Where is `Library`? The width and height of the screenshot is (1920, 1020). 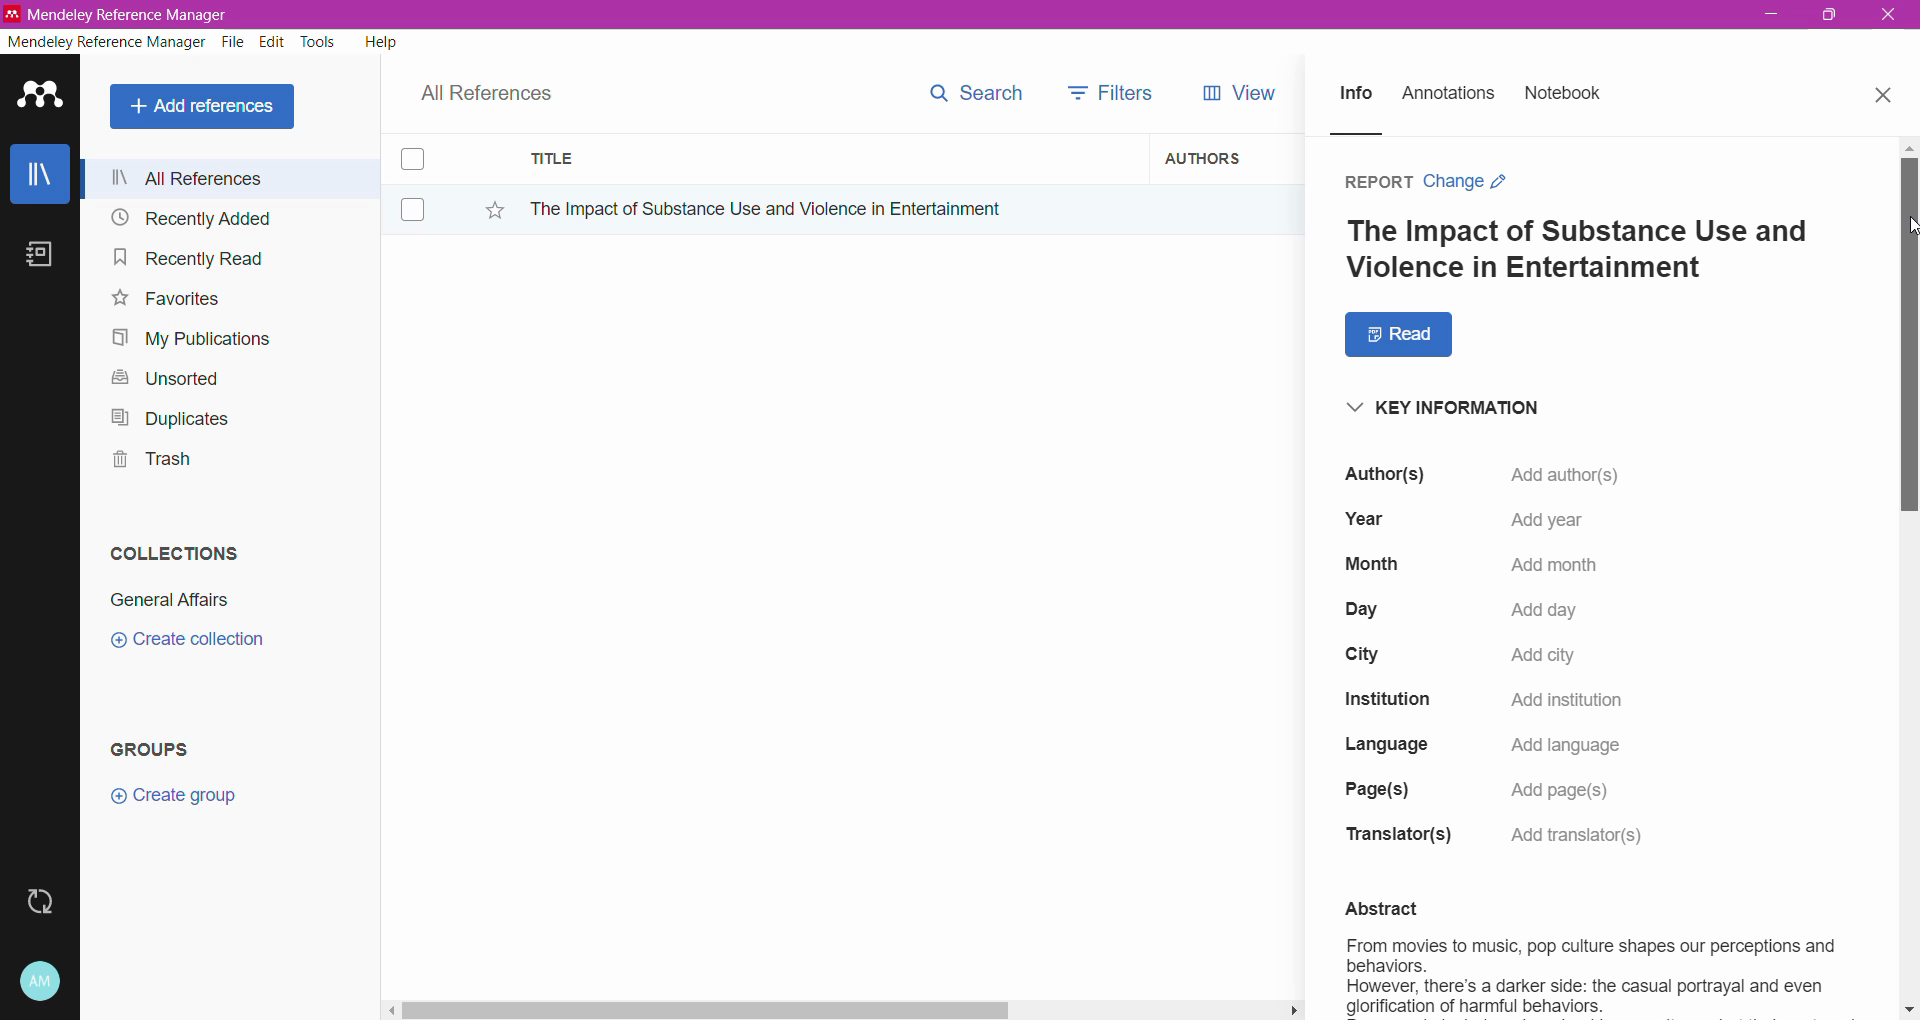 Library is located at coordinates (40, 176).